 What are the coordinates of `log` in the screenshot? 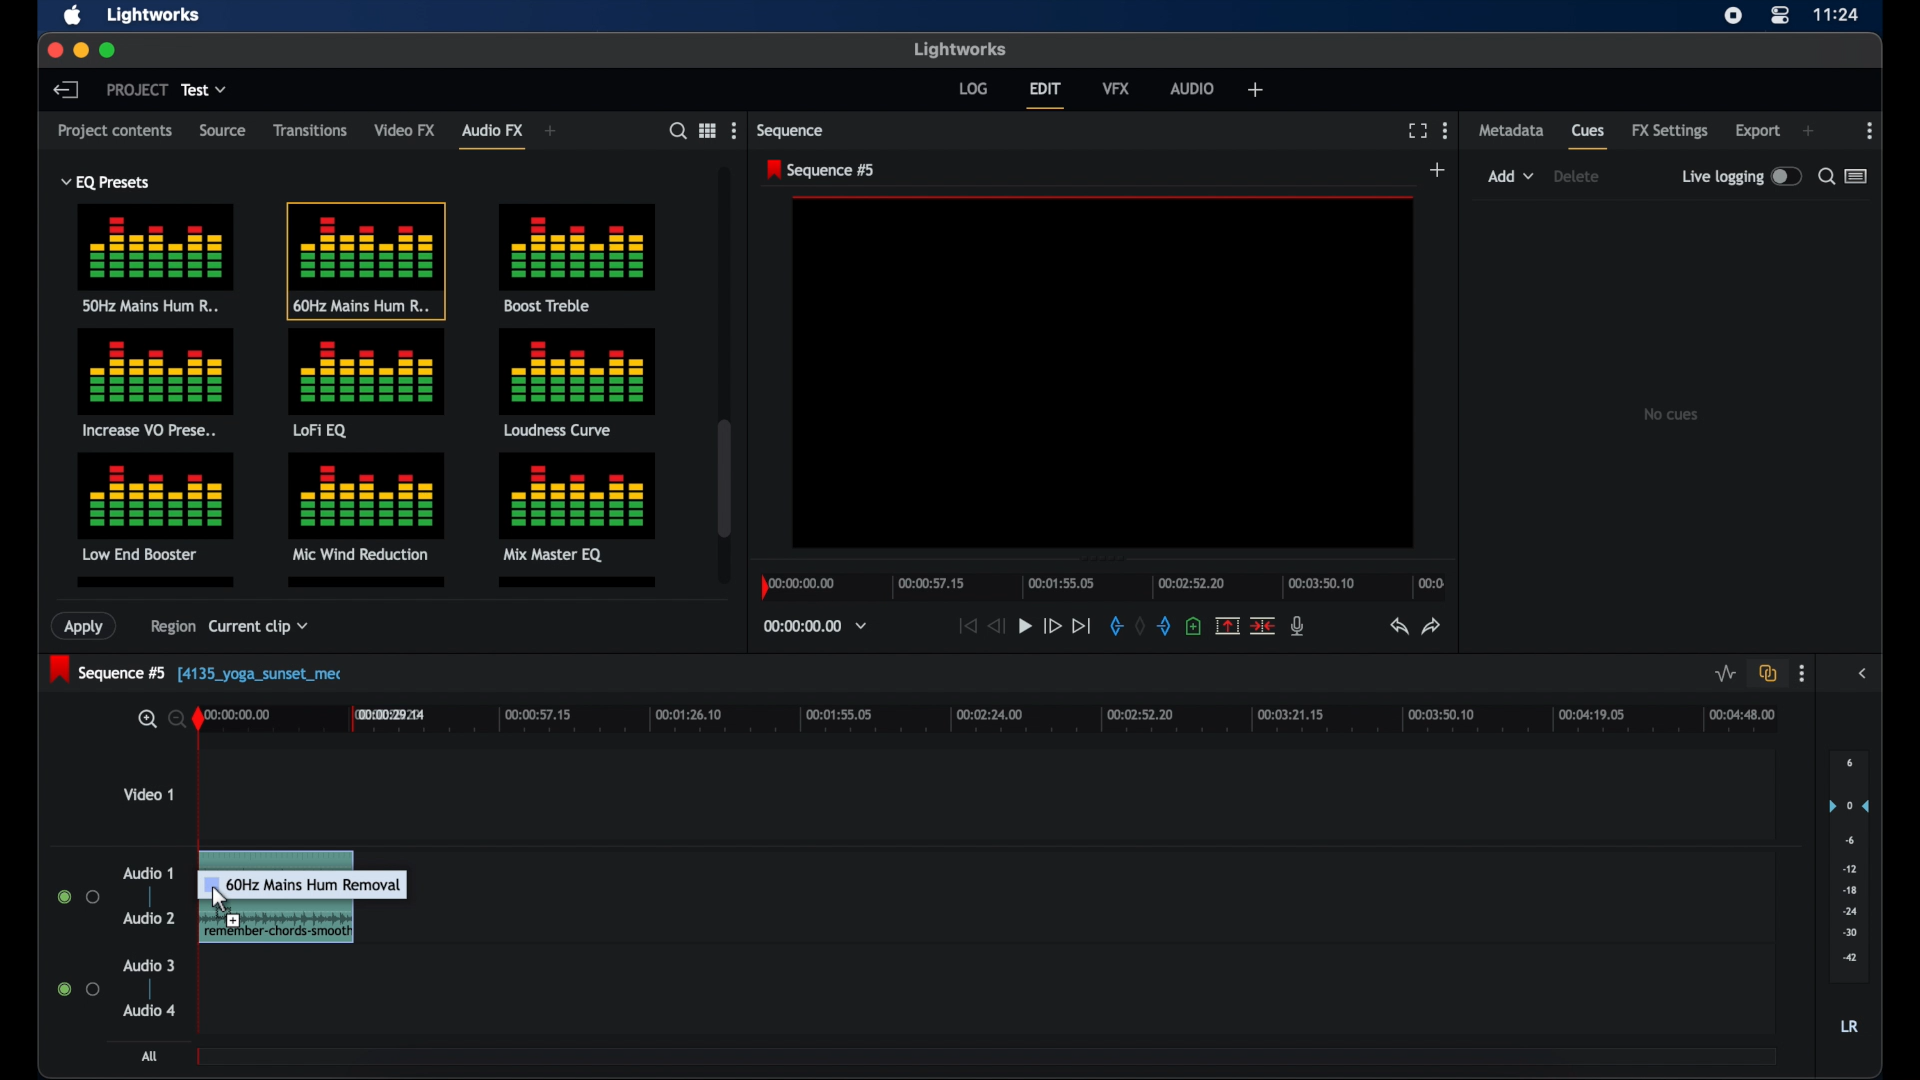 It's located at (973, 89).